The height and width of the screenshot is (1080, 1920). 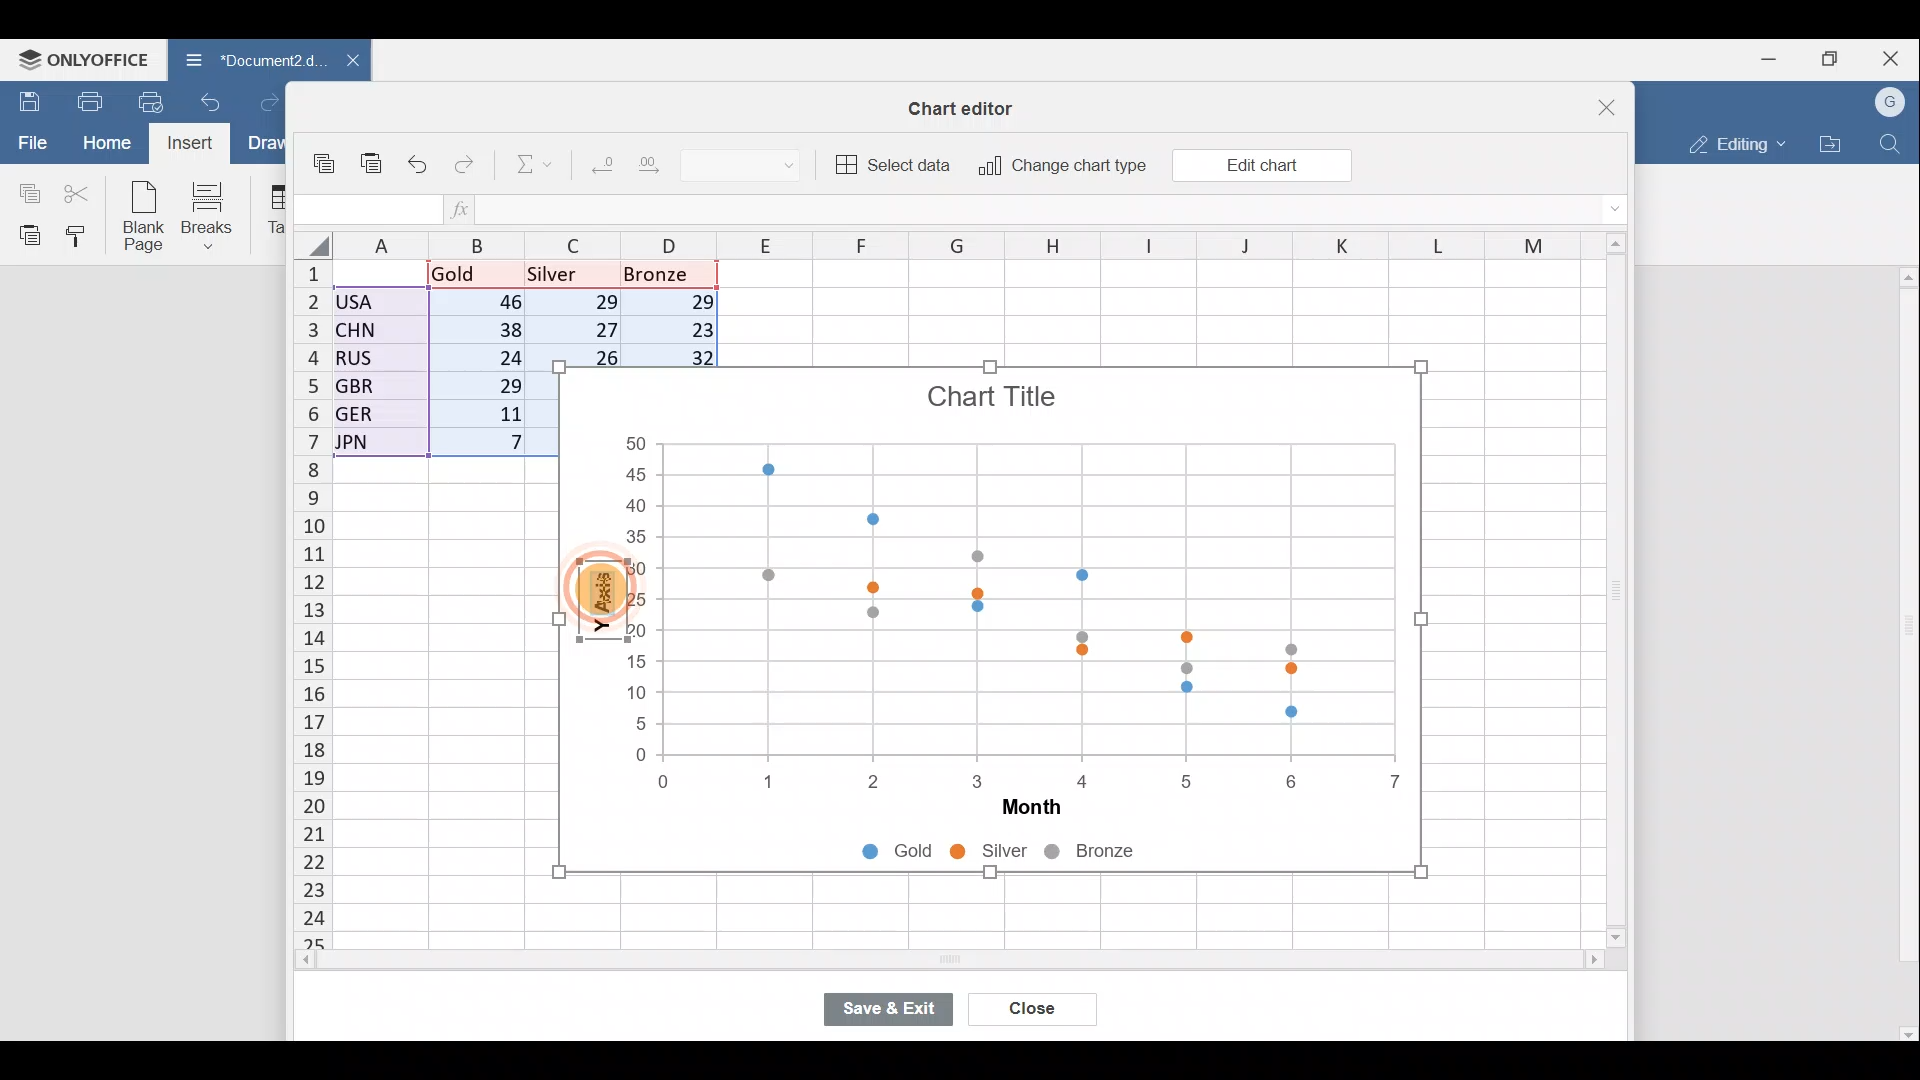 I want to click on Columns, so click(x=952, y=243).